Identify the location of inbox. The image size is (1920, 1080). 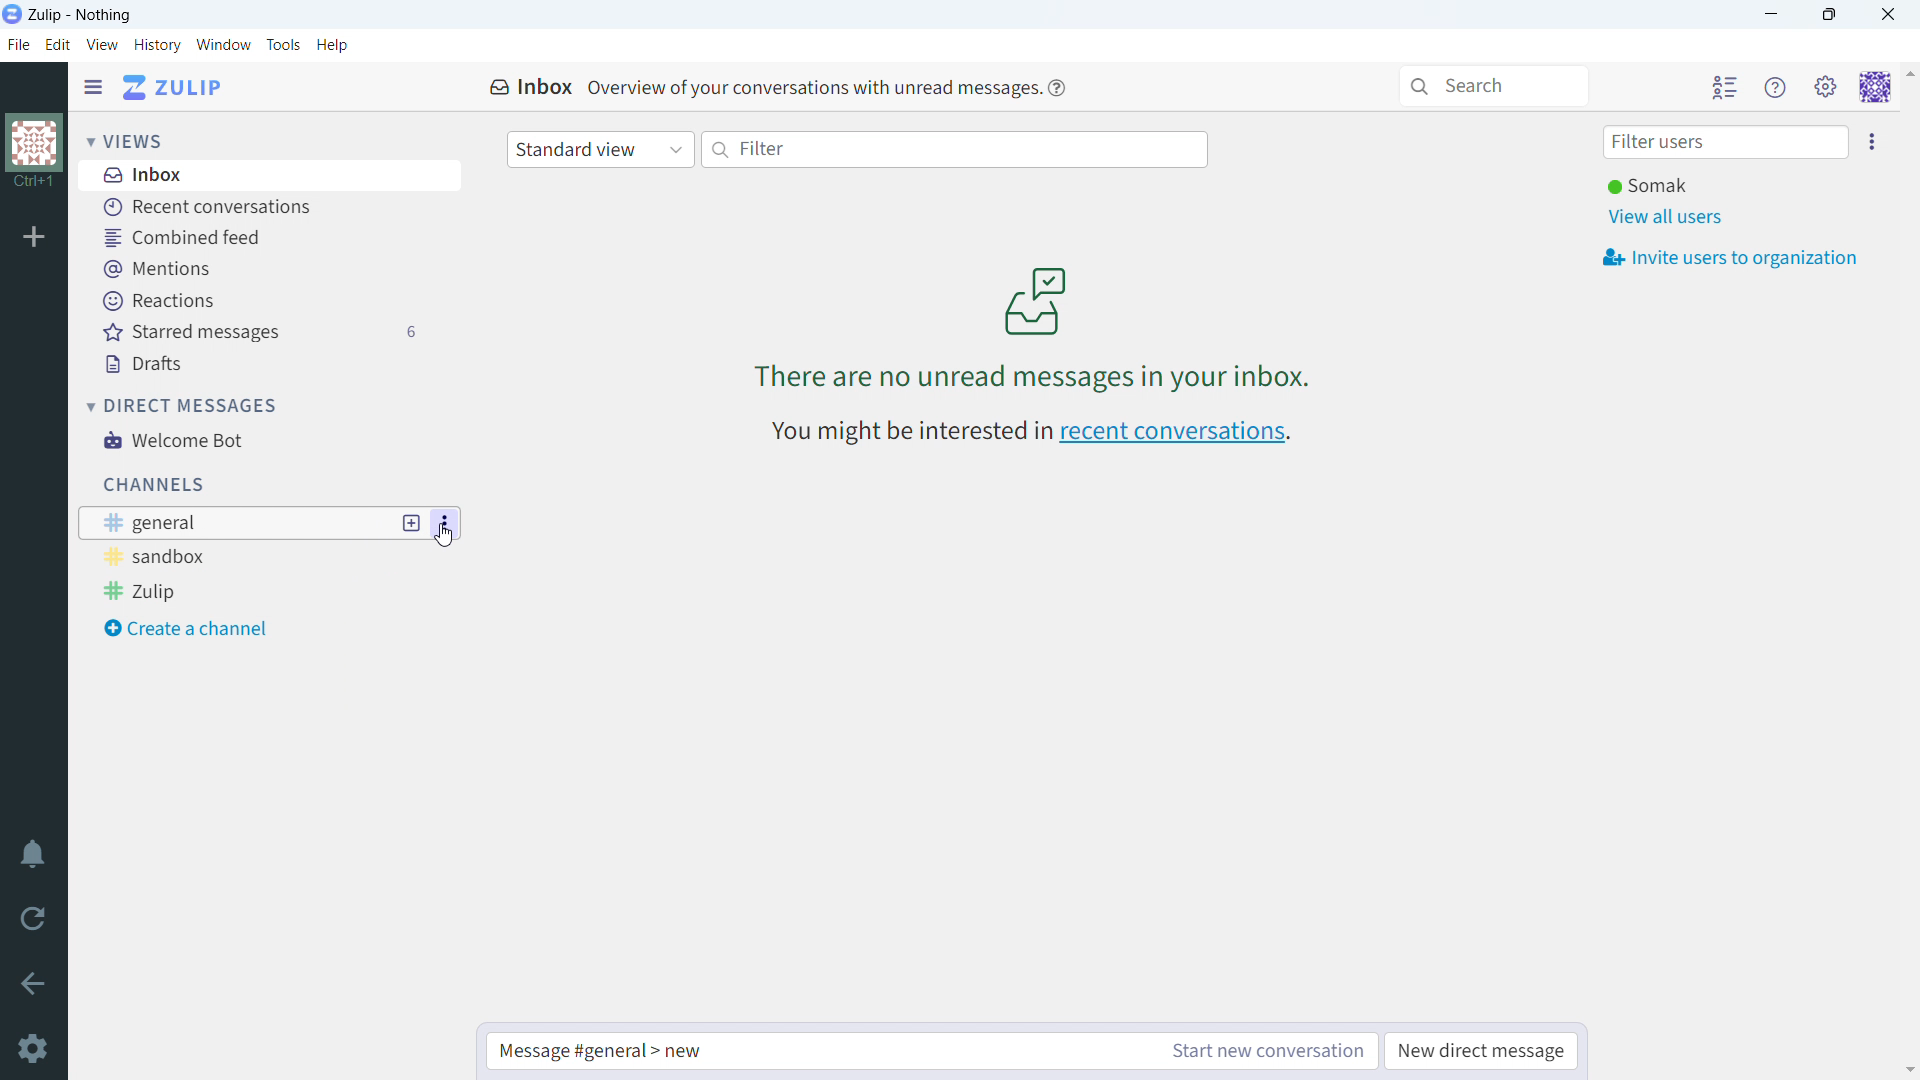
(256, 177).